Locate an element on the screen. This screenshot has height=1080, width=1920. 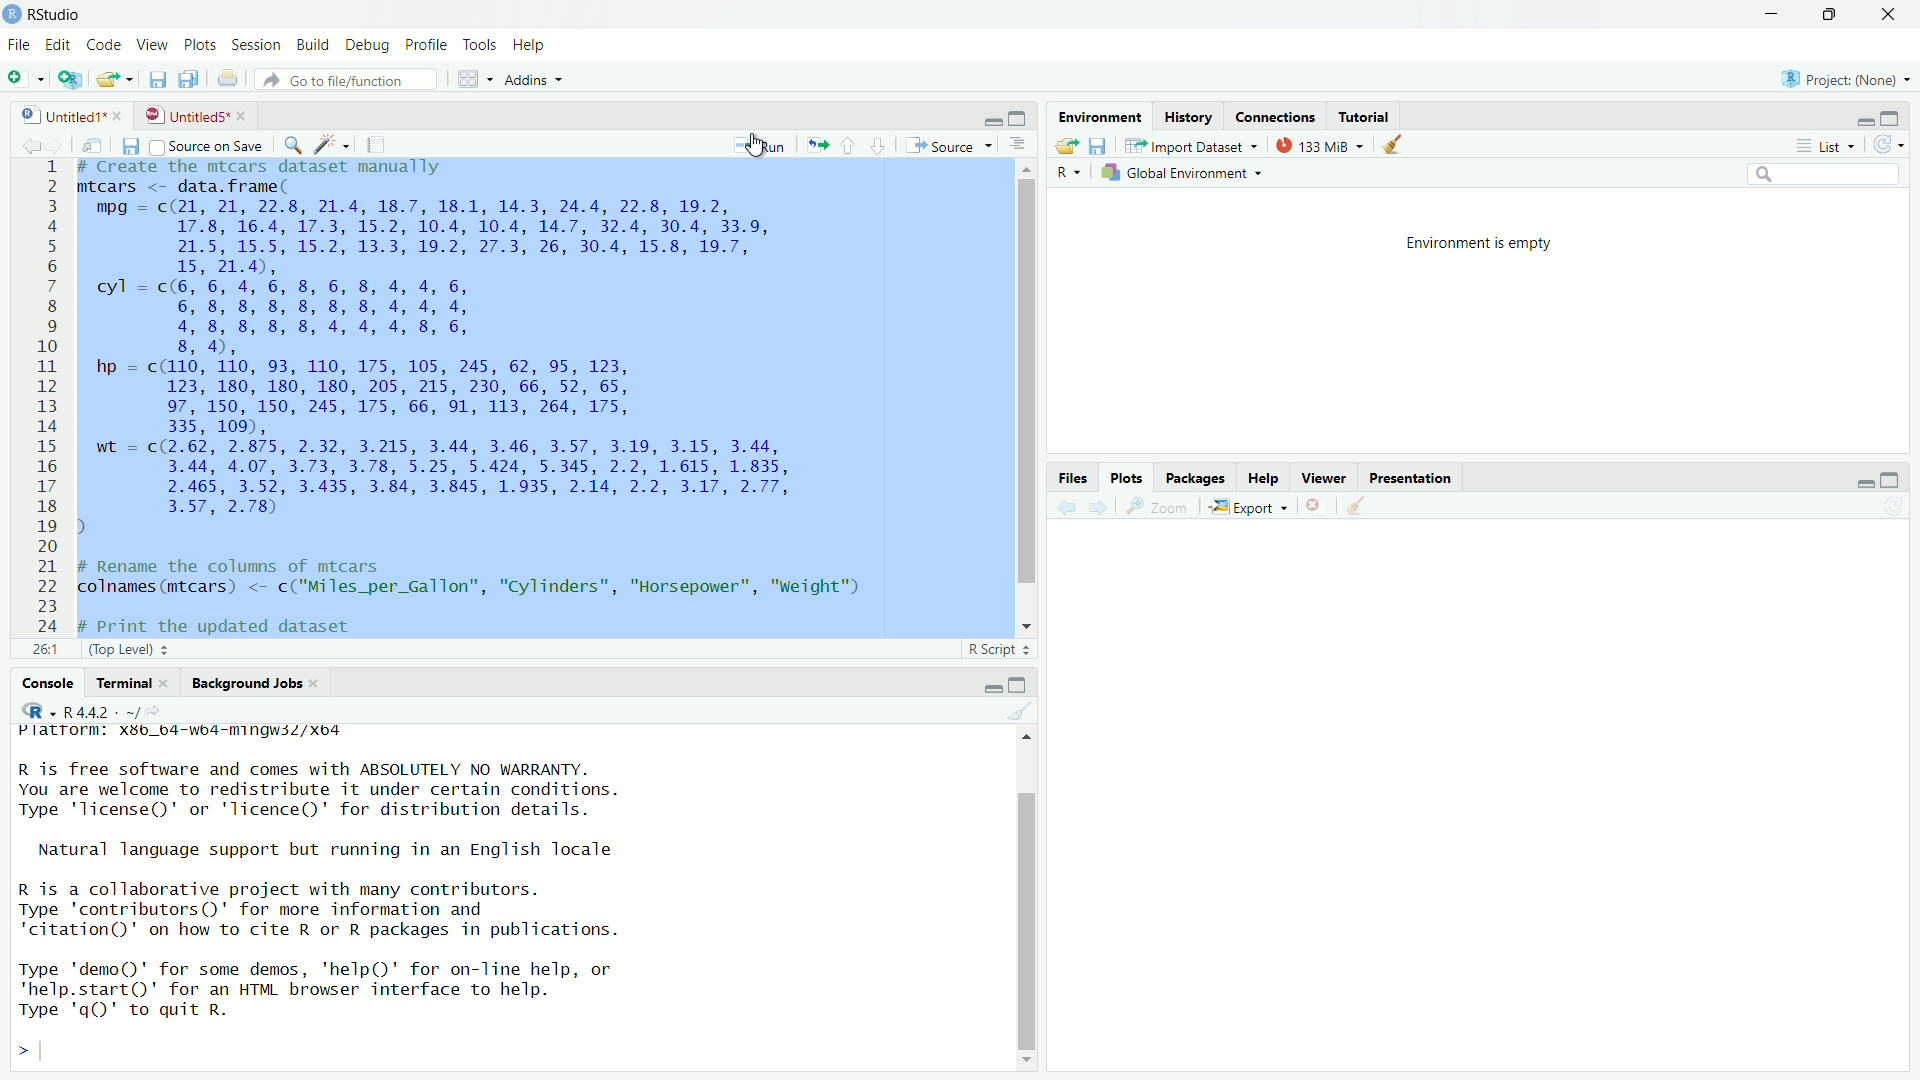
Console is located at coordinates (45, 682).